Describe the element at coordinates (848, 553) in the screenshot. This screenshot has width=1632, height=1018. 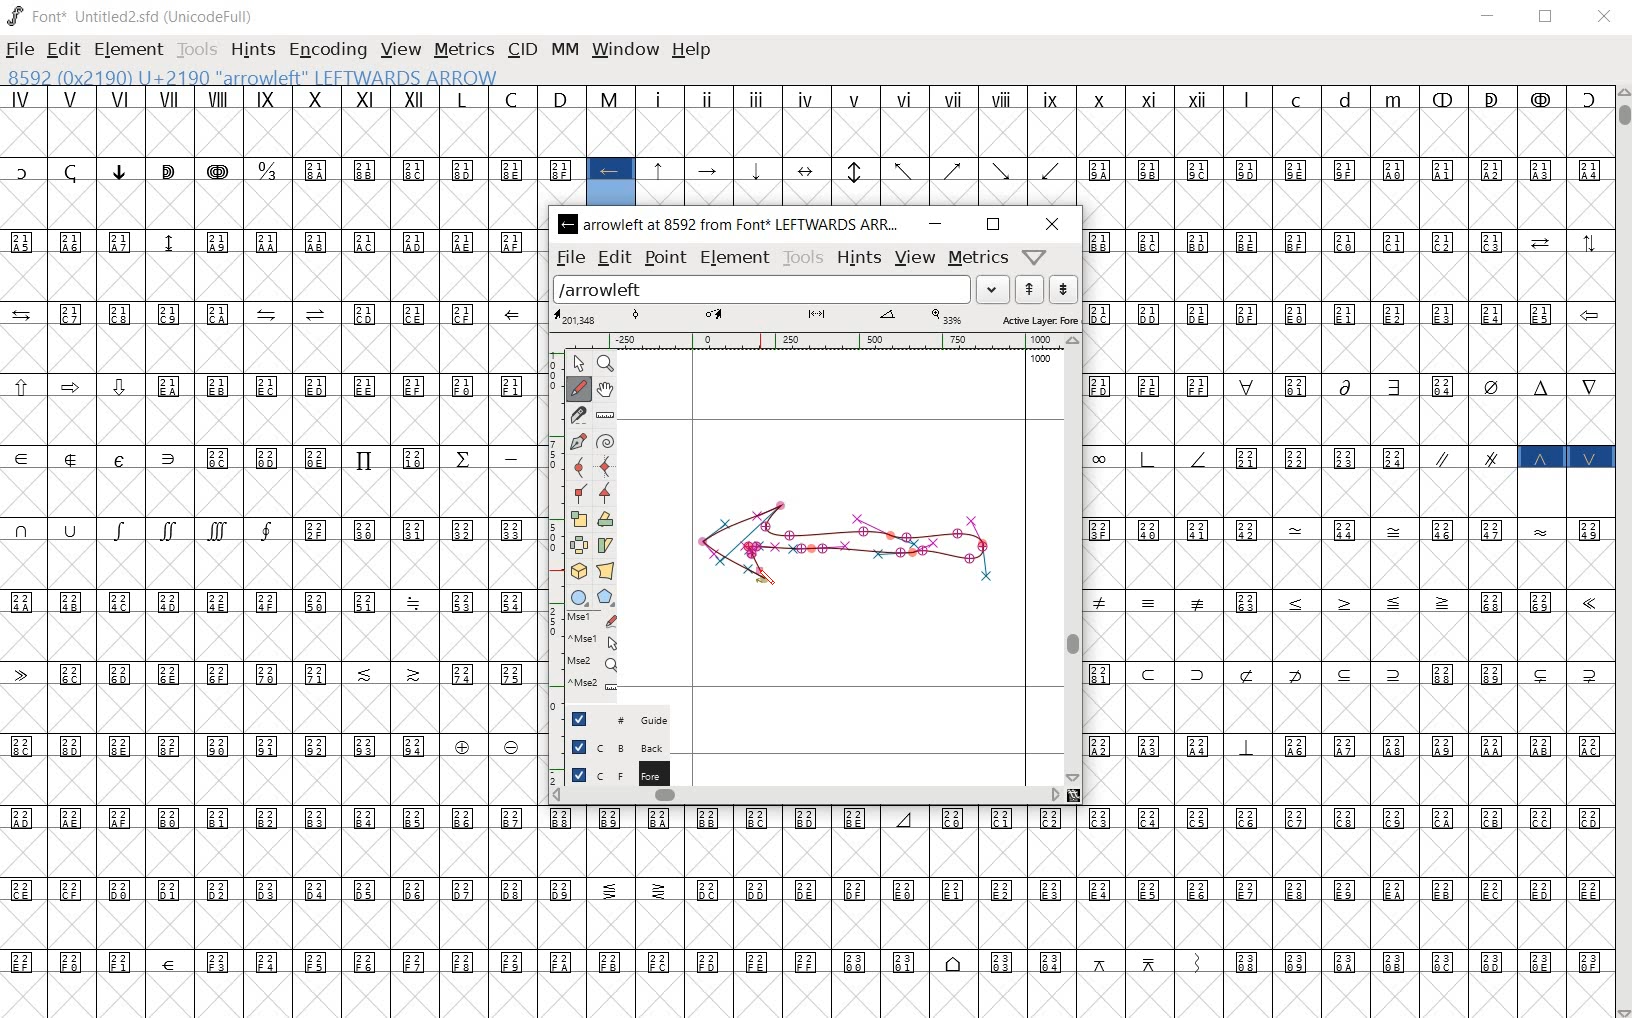
I see `back arrow glyph design` at that location.